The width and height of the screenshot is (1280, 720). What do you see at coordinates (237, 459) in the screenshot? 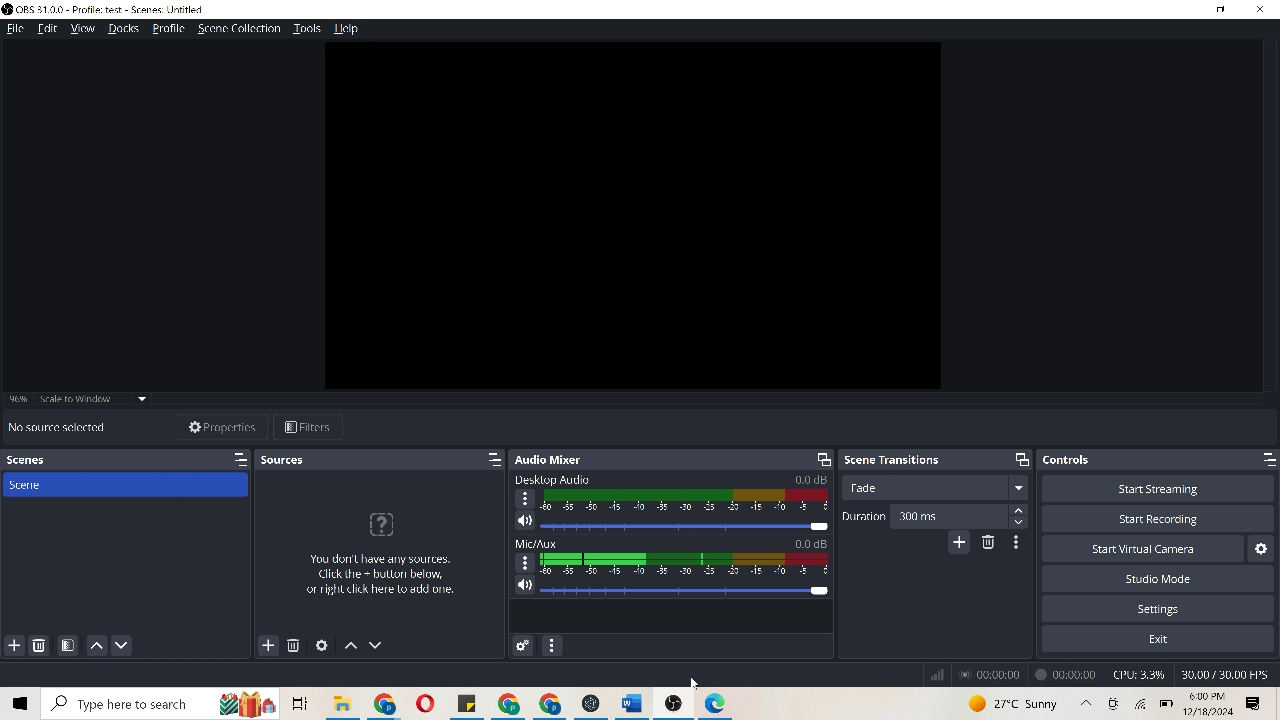
I see `maximize` at bounding box center [237, 459].